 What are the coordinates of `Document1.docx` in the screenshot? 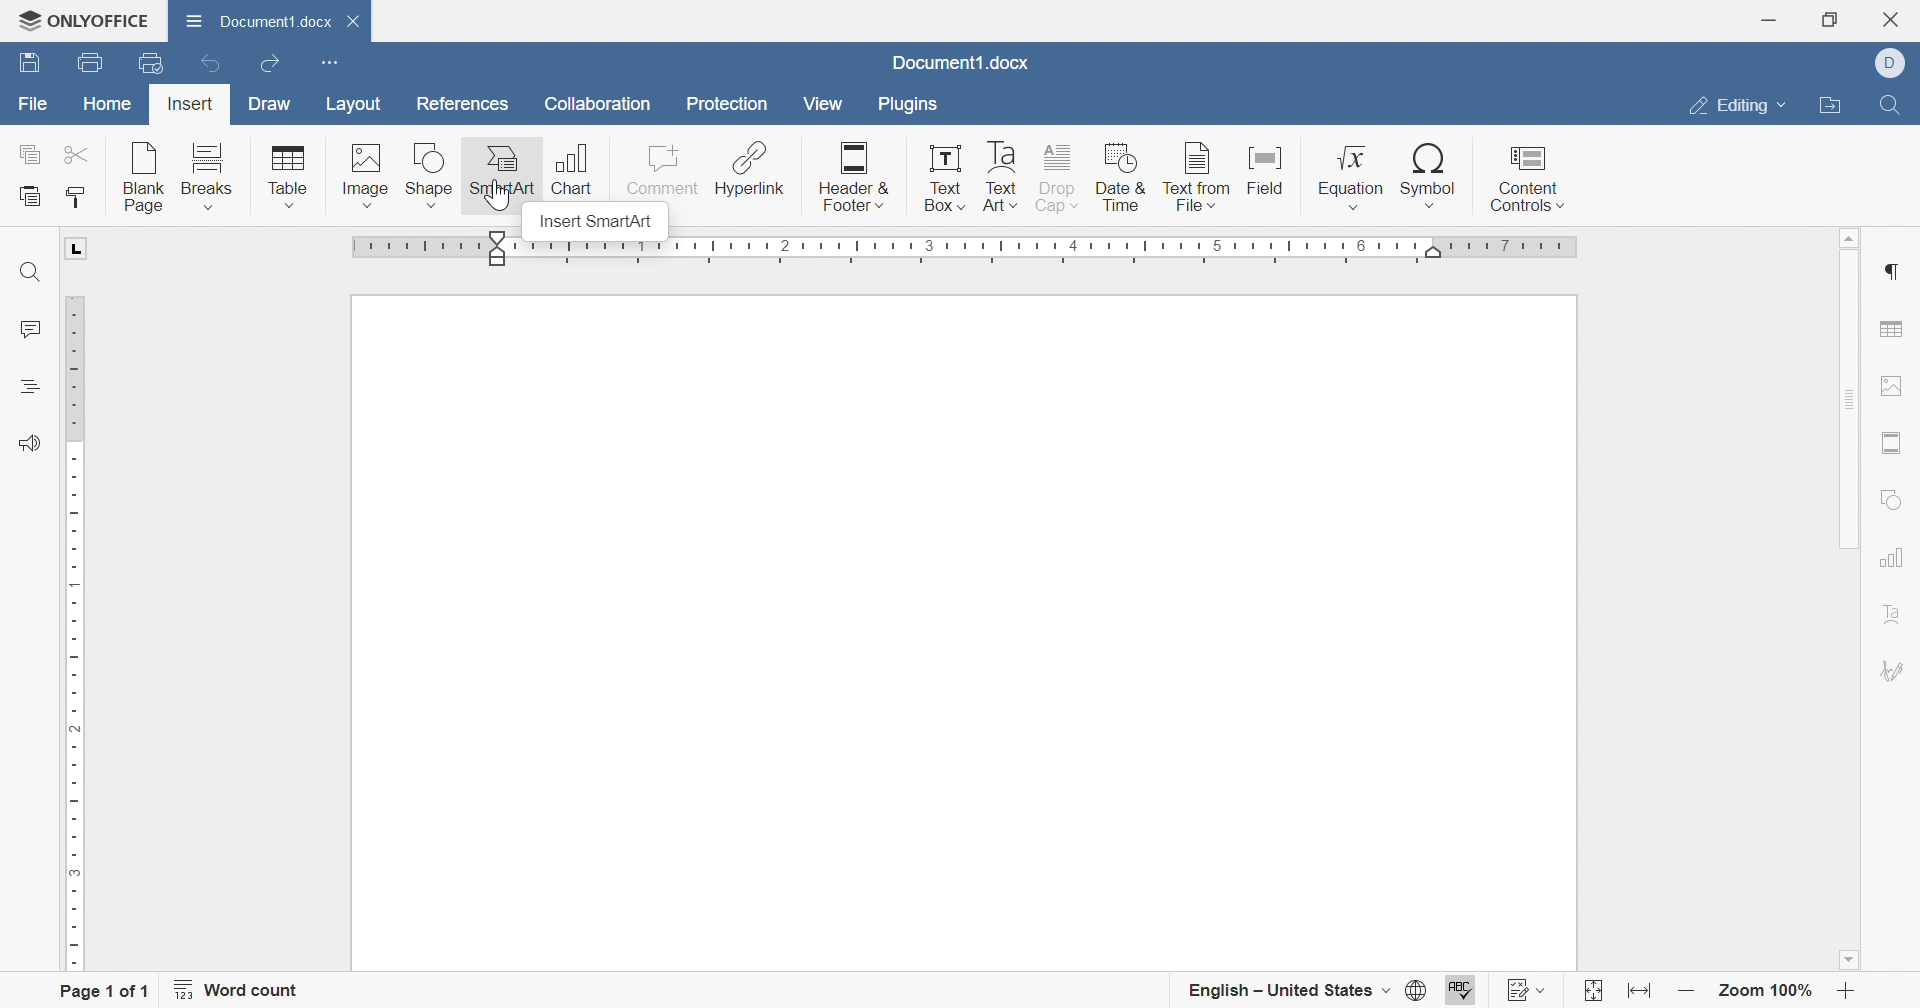 It's located at (262, 25).